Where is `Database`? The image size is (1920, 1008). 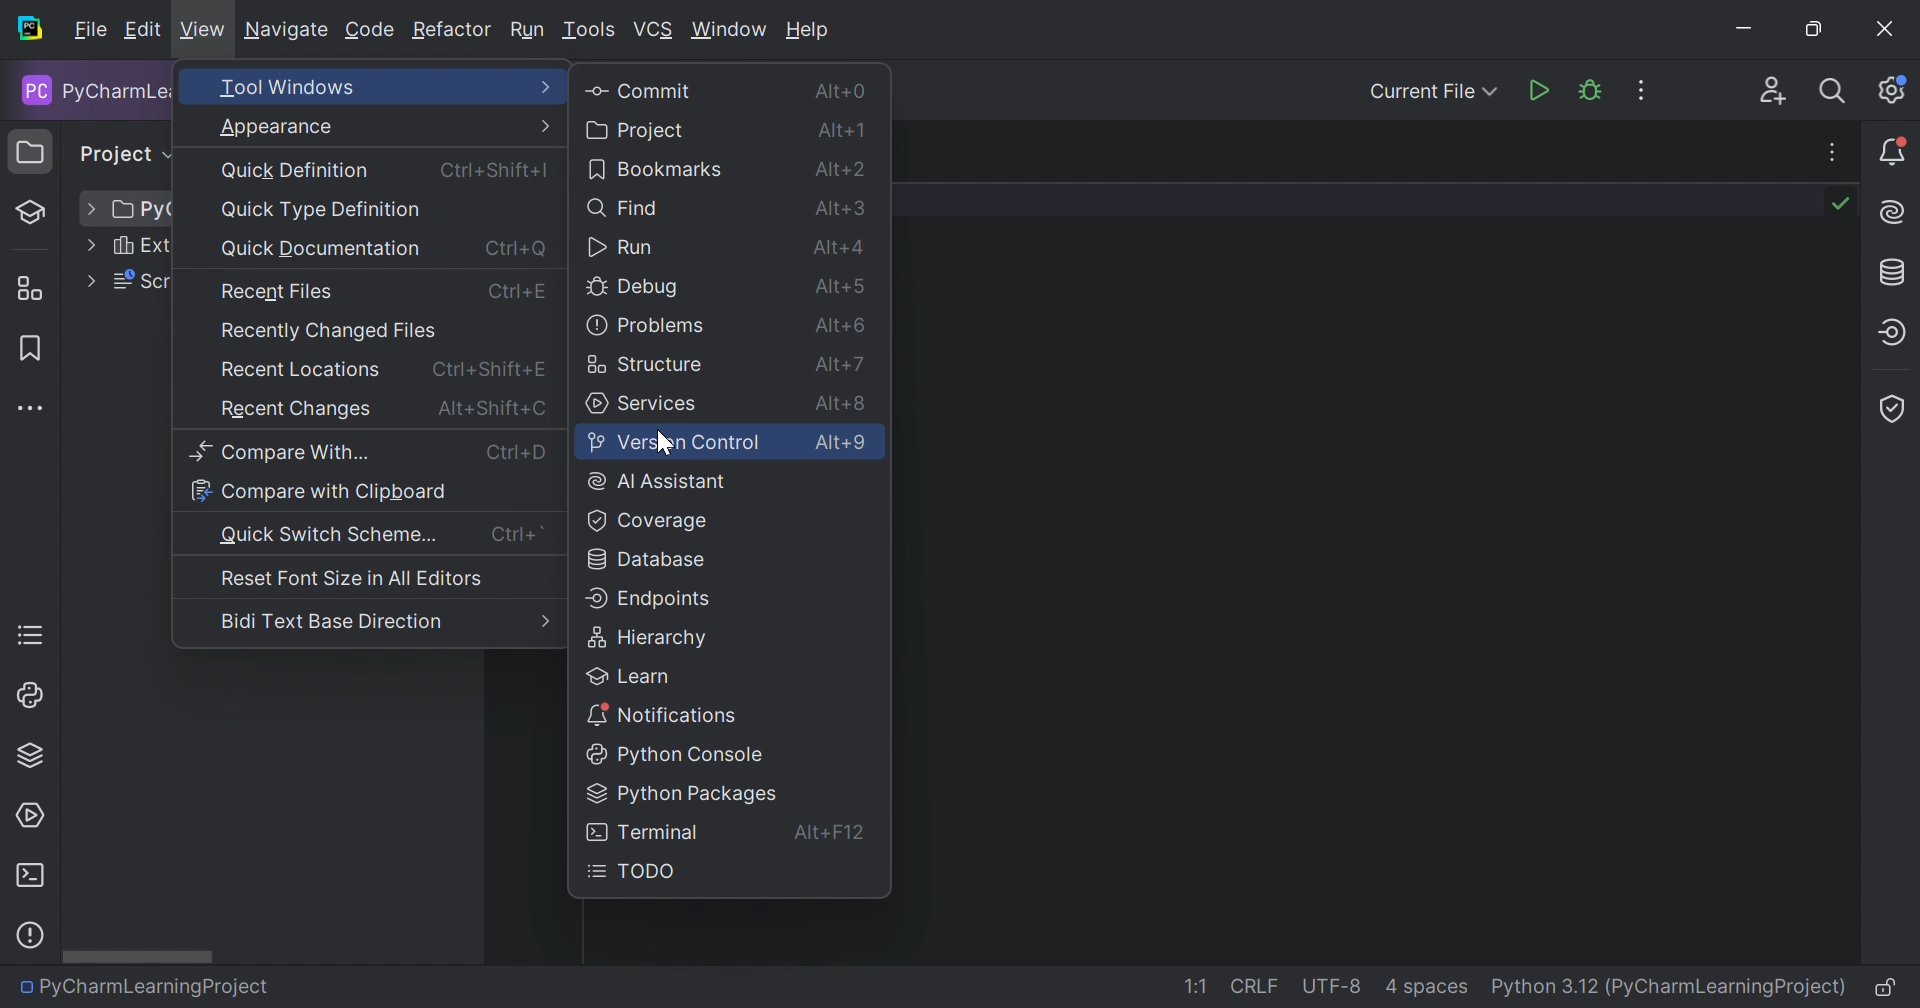 Database is located at coordinates (647, 557).